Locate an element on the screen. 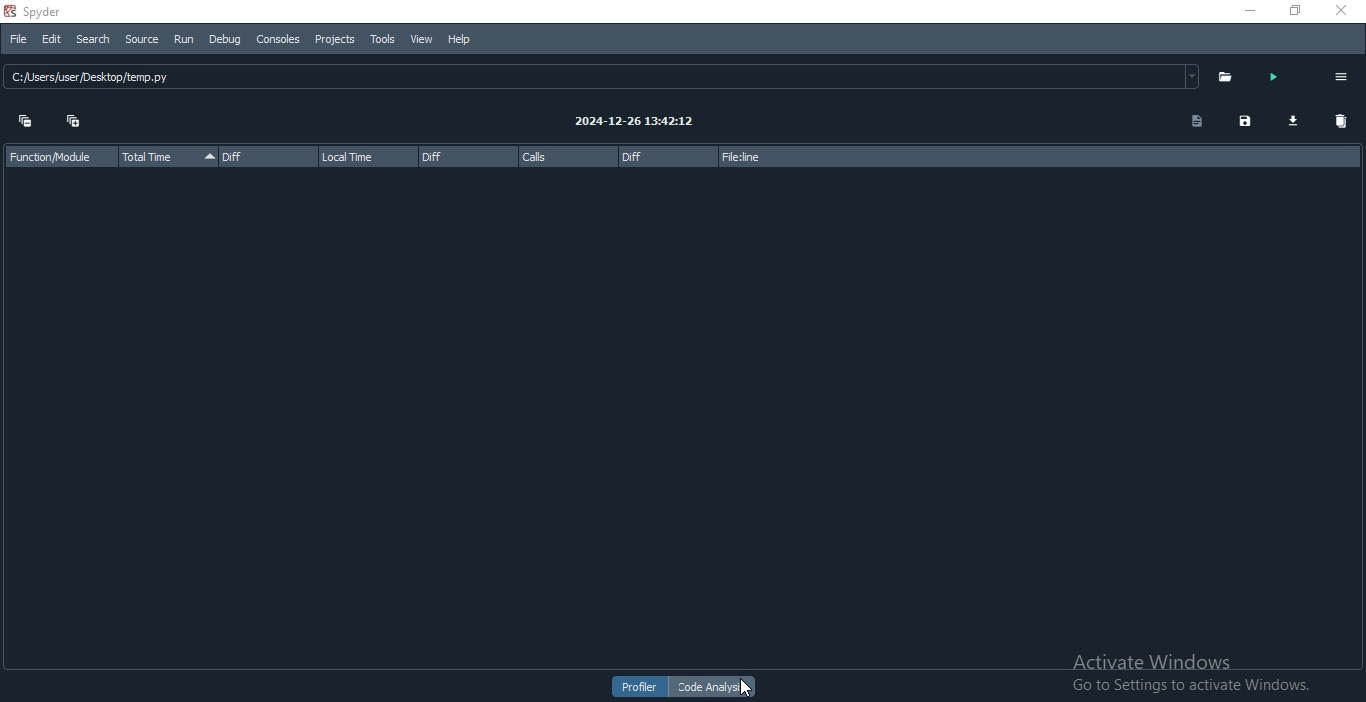  code analysis is located at coordinates (714, 687).